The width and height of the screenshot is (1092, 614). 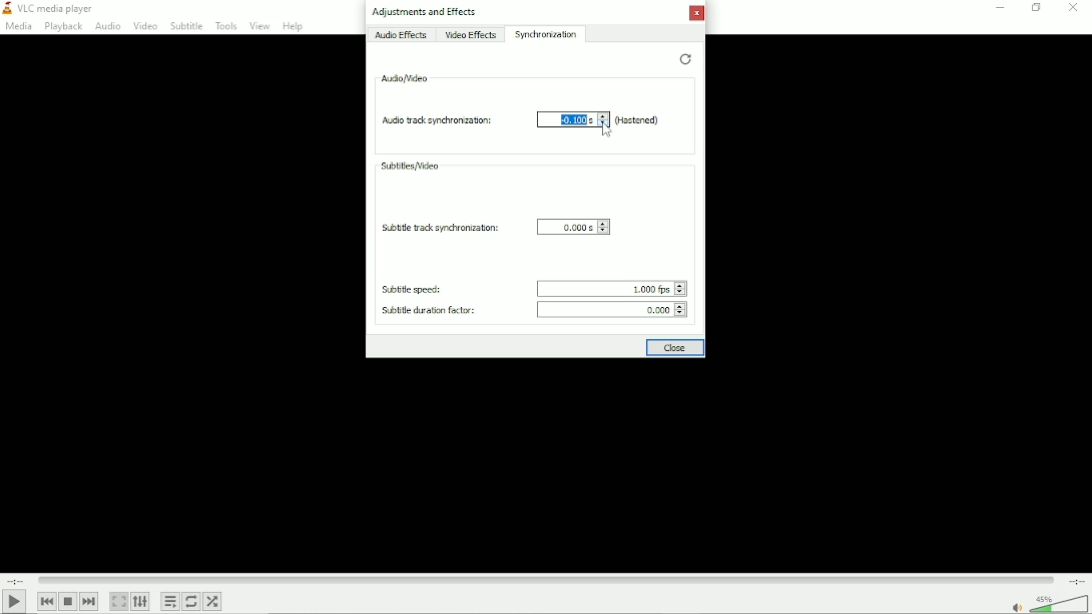 I want to click on Audio effects, so click(x=402, y=36).